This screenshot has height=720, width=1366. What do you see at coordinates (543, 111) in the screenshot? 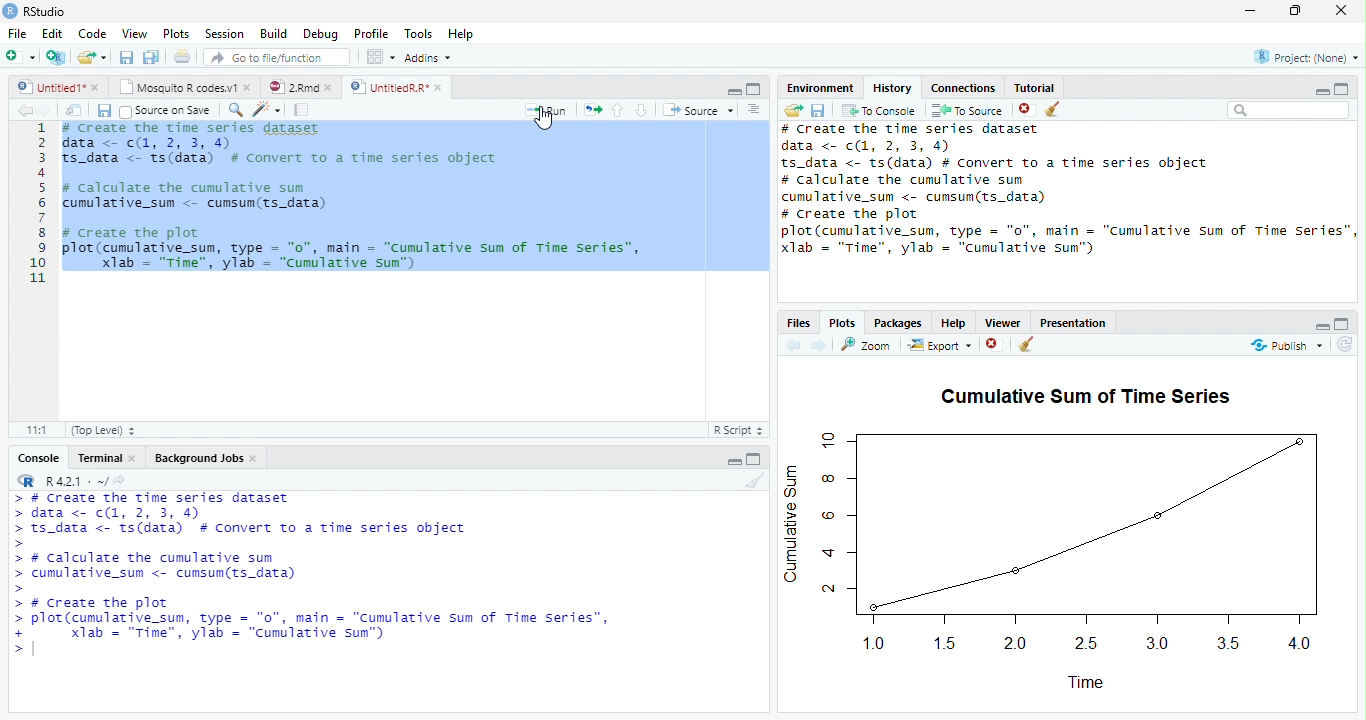
I see `Run` at bounding box center [543, 111].